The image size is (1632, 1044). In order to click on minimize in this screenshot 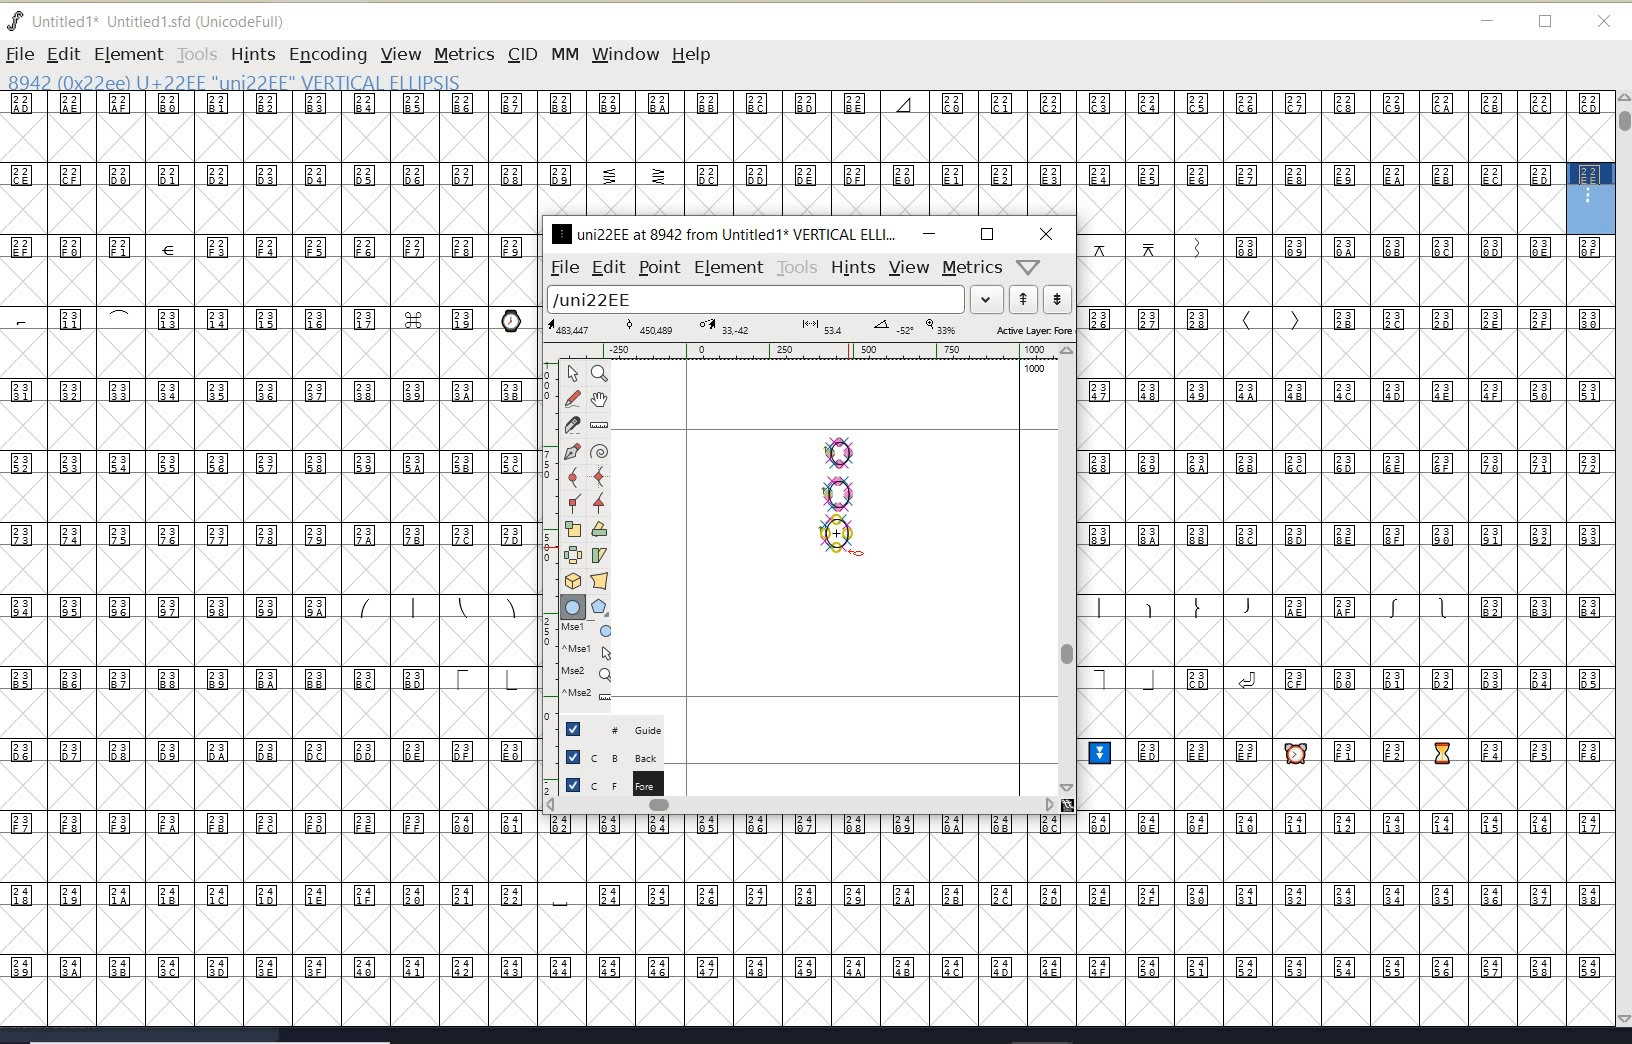, I will do `click(929, 233)`.